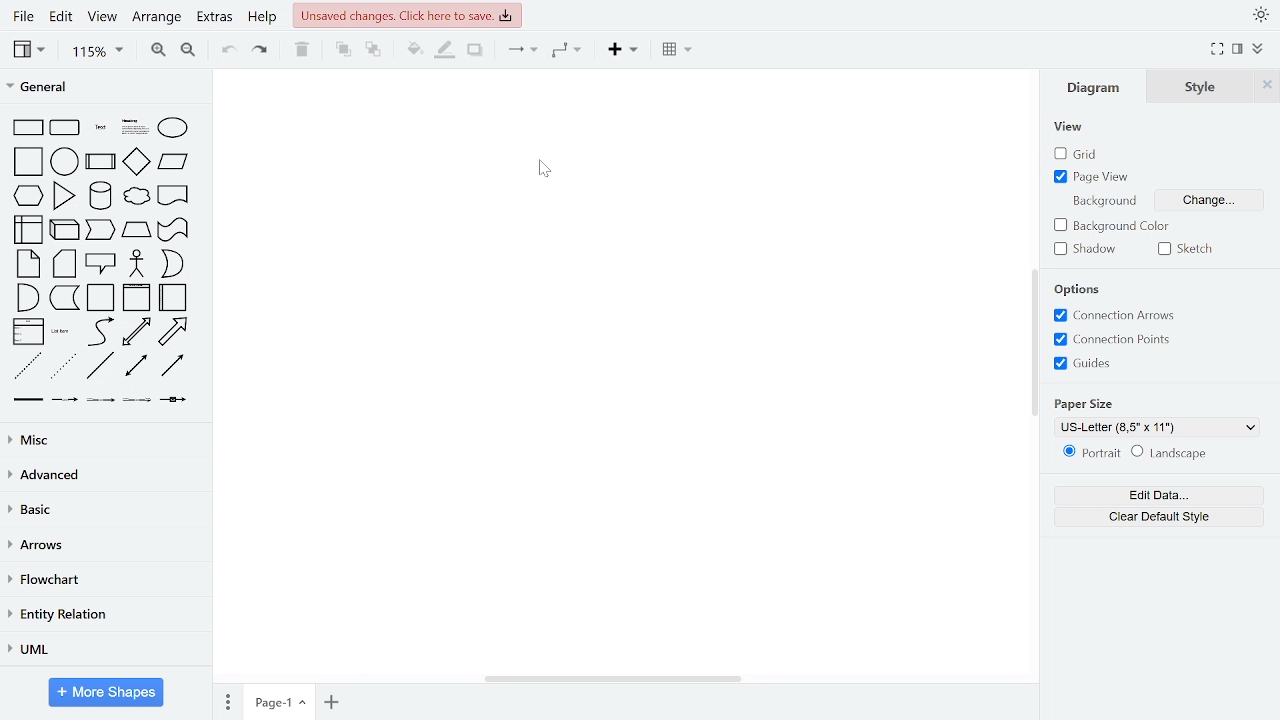 This screenshot has width=1280, height=720. I want to click on redo, so click(258, 51).